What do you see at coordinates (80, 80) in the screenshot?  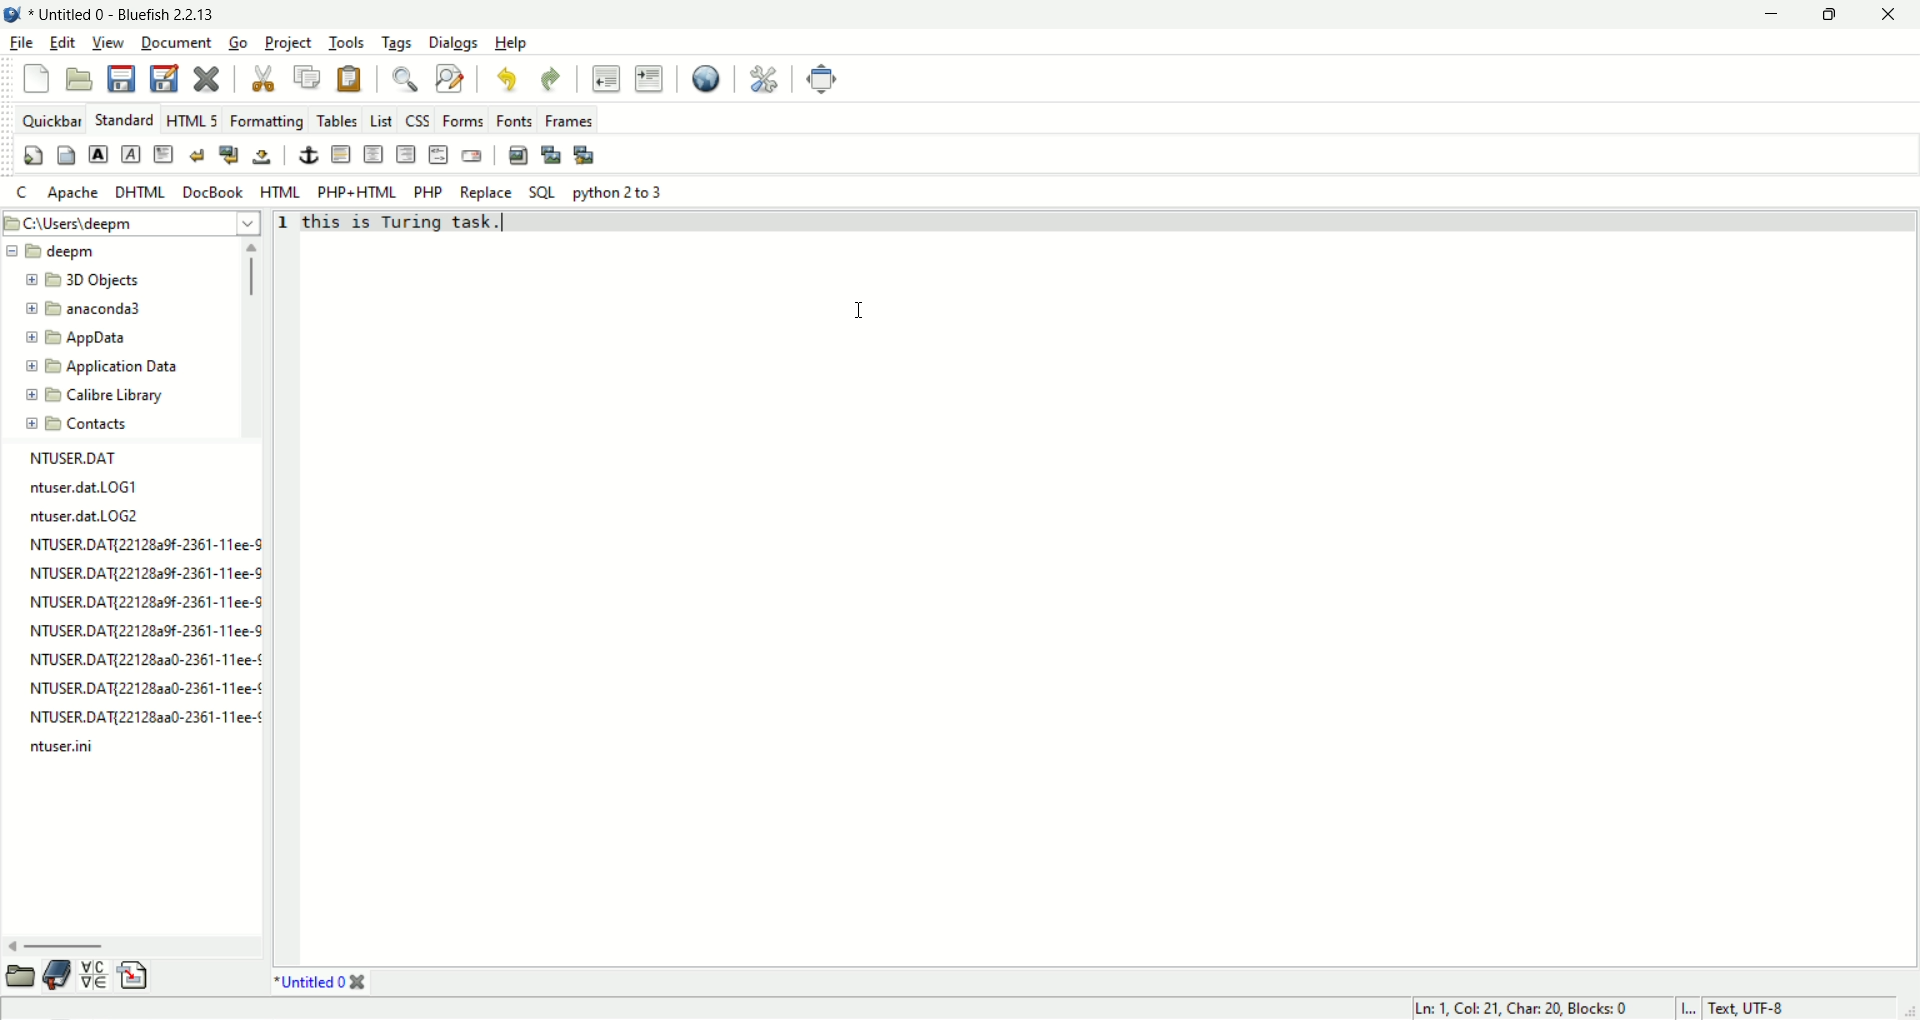 I see `open file` at bounding box center [80, 80].